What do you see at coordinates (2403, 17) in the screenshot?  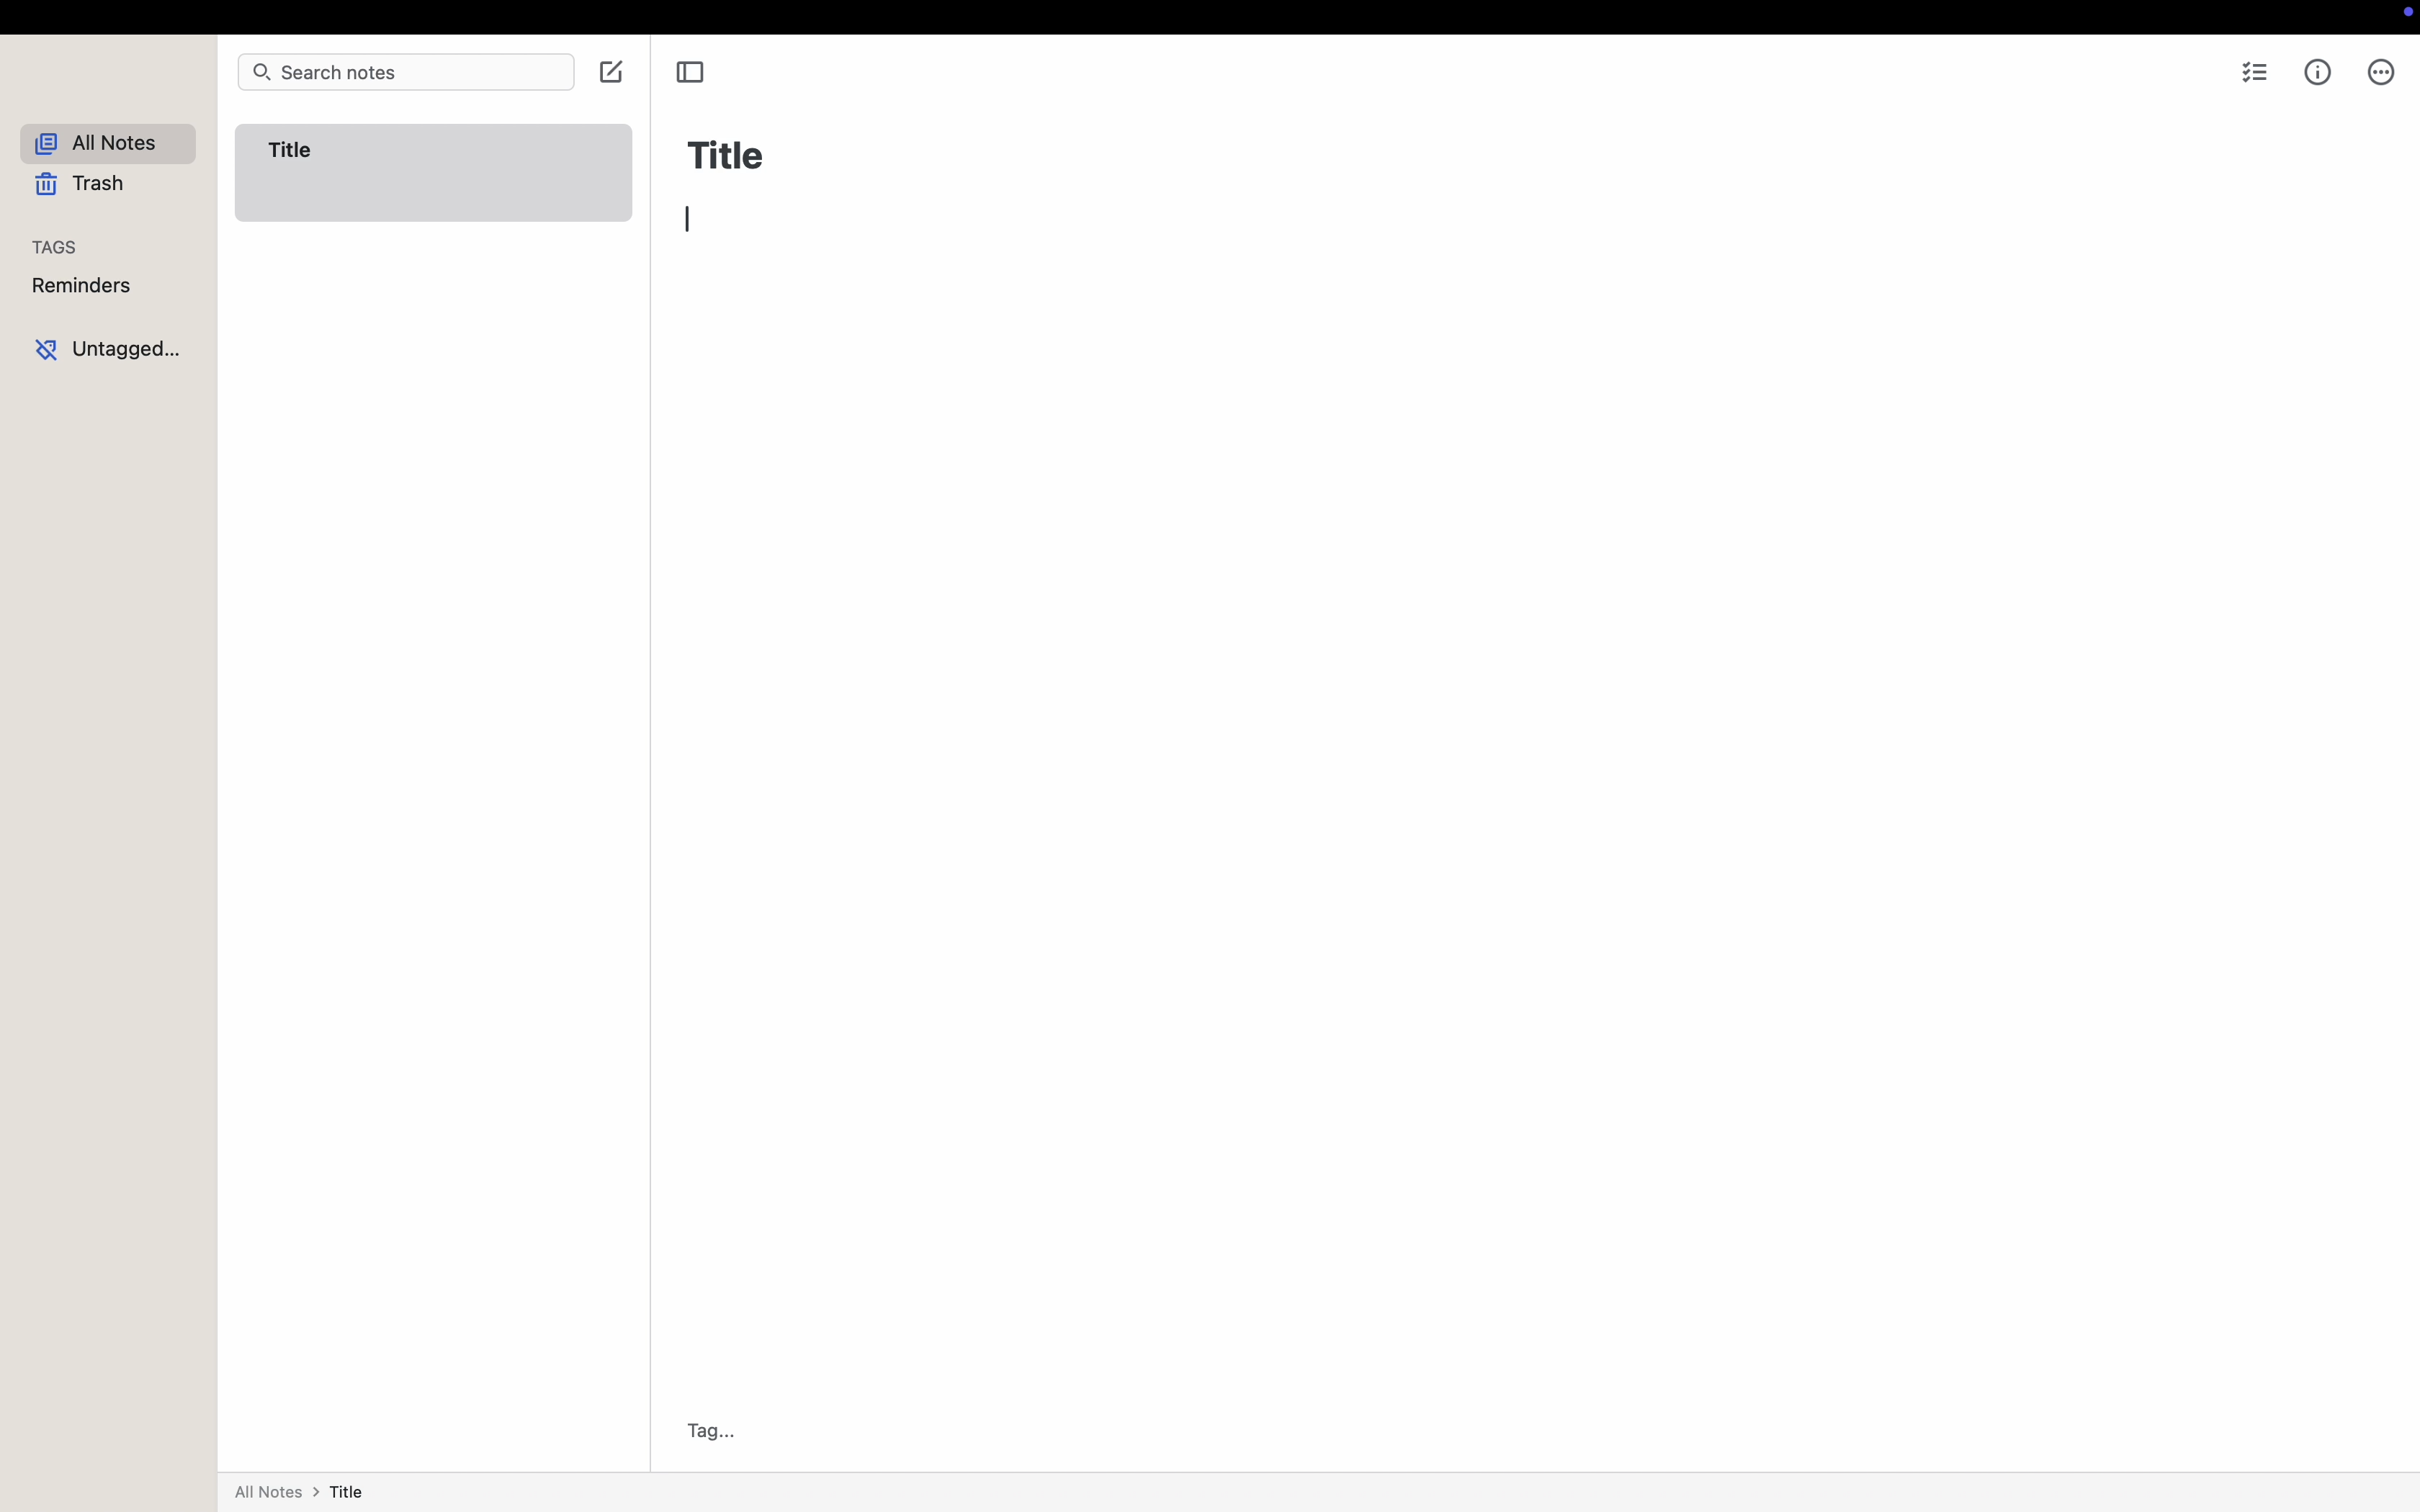 I see `screen controls` at bounding box center [2403, 17].